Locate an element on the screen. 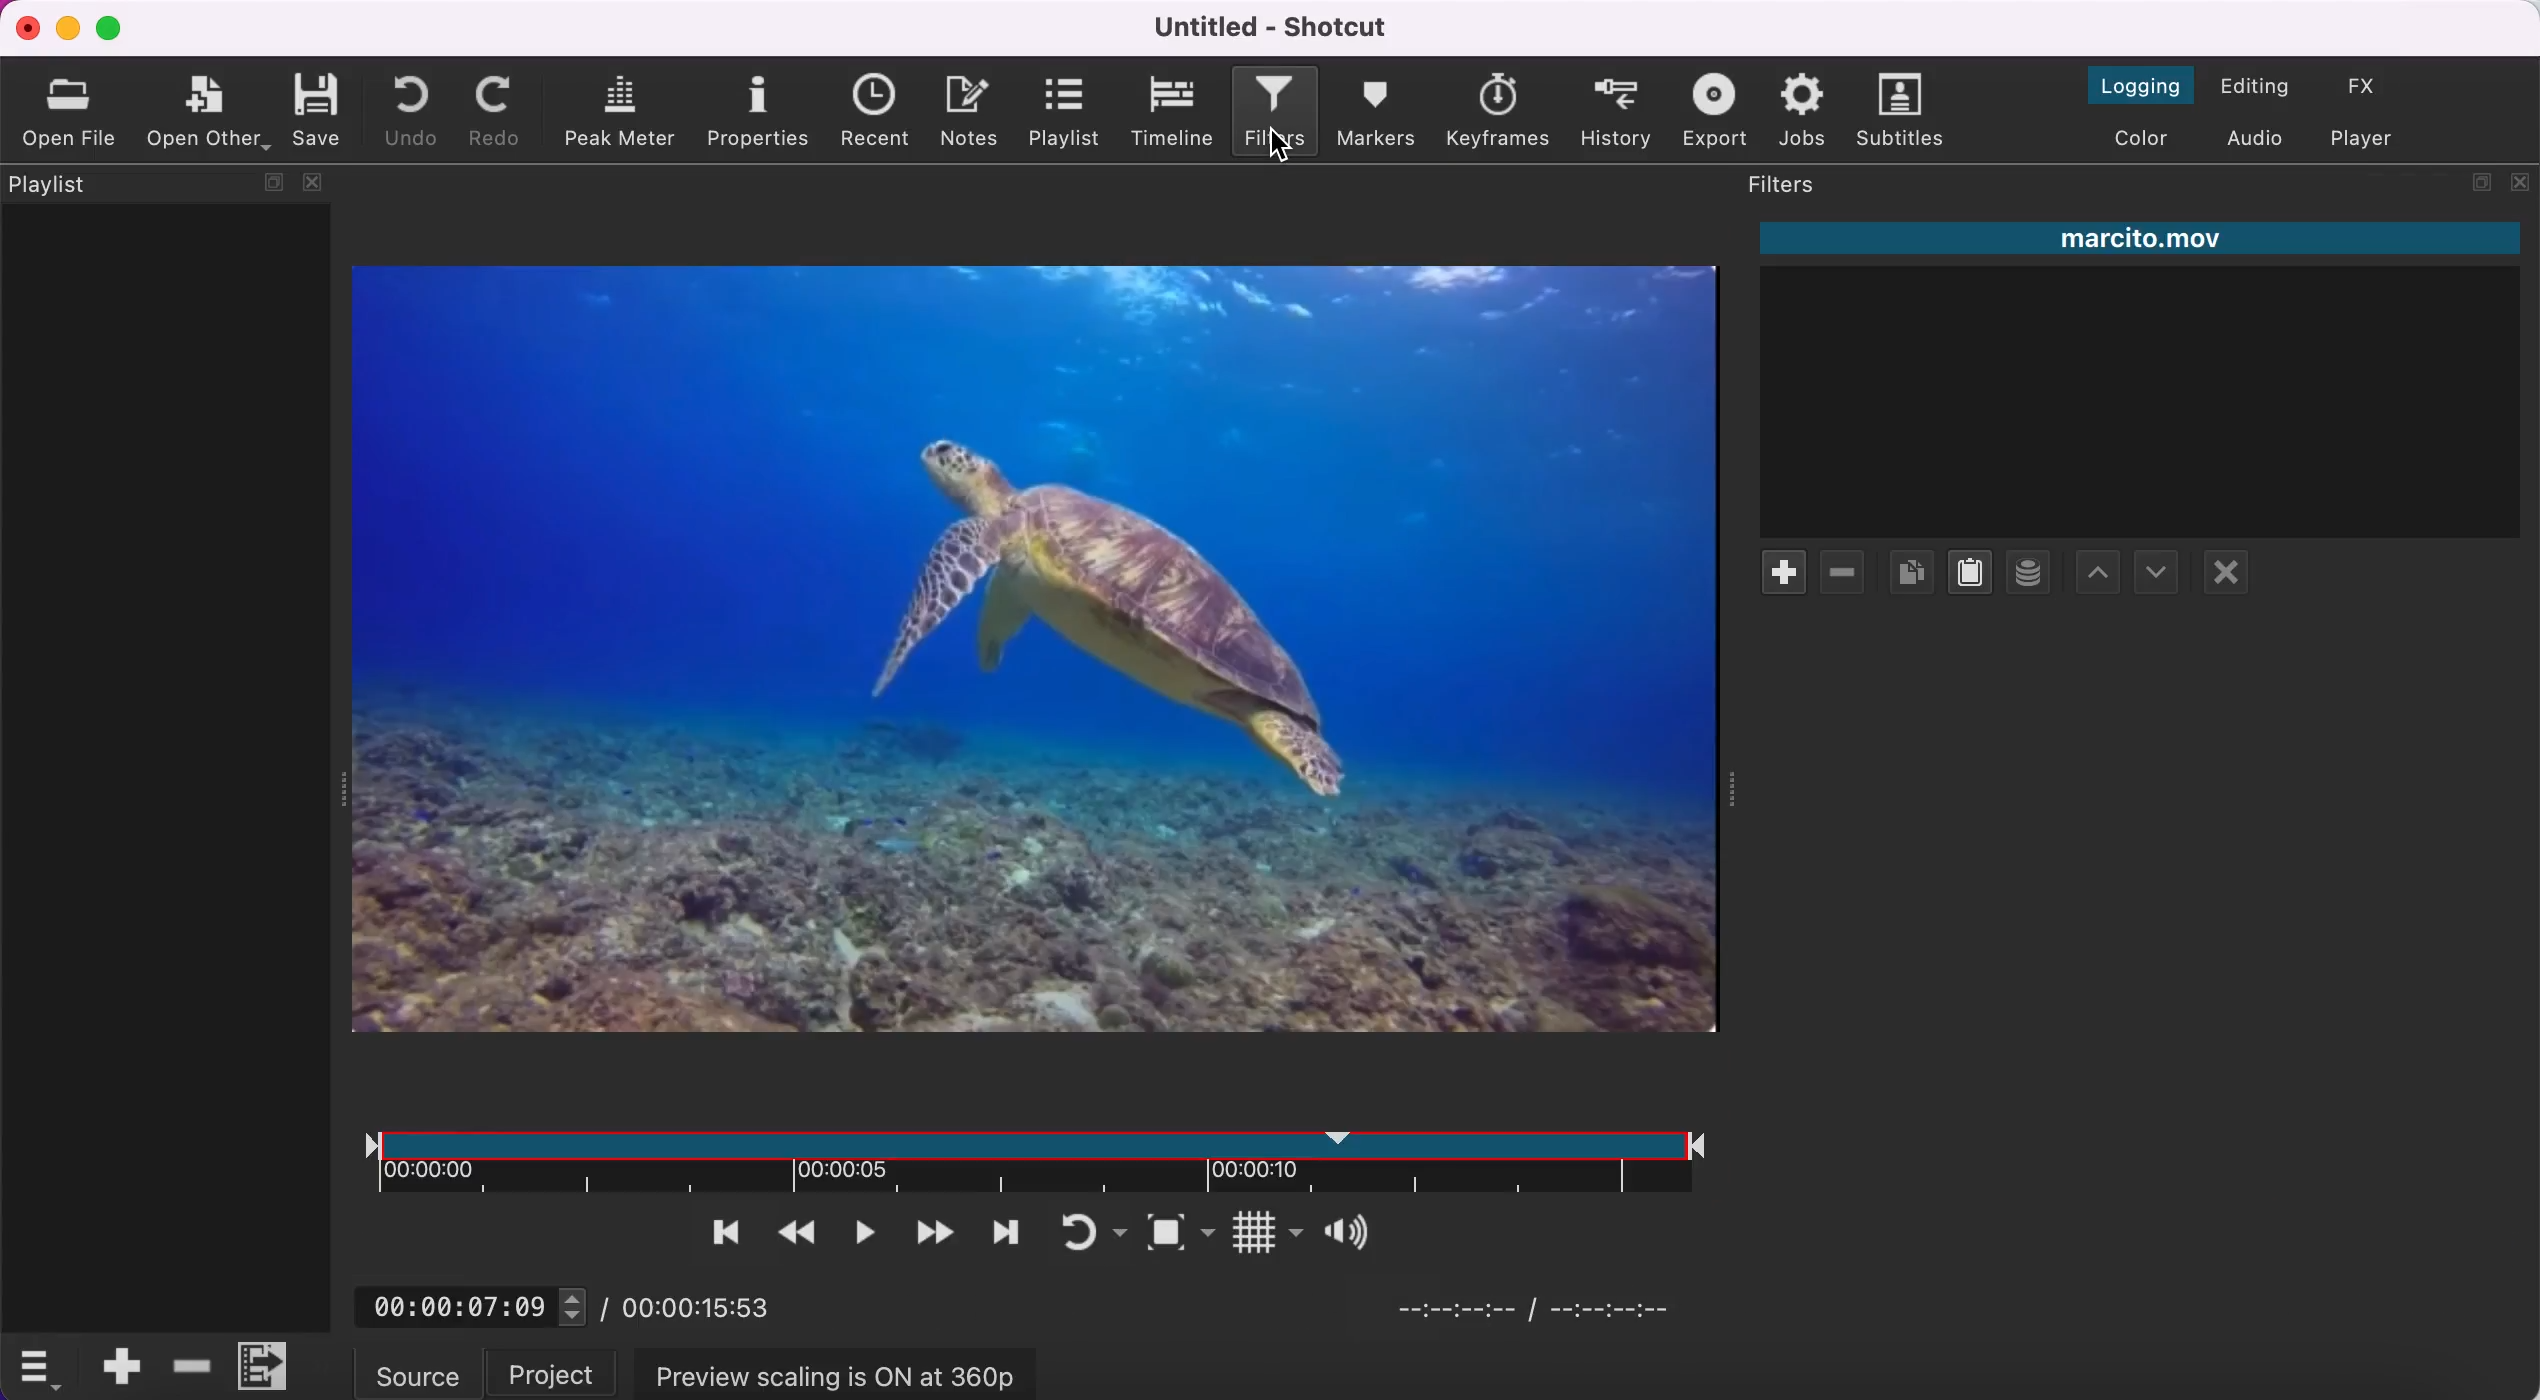 The image size is (2540, 1400). switch to the audio layout is located at coordinates (2256, 138).